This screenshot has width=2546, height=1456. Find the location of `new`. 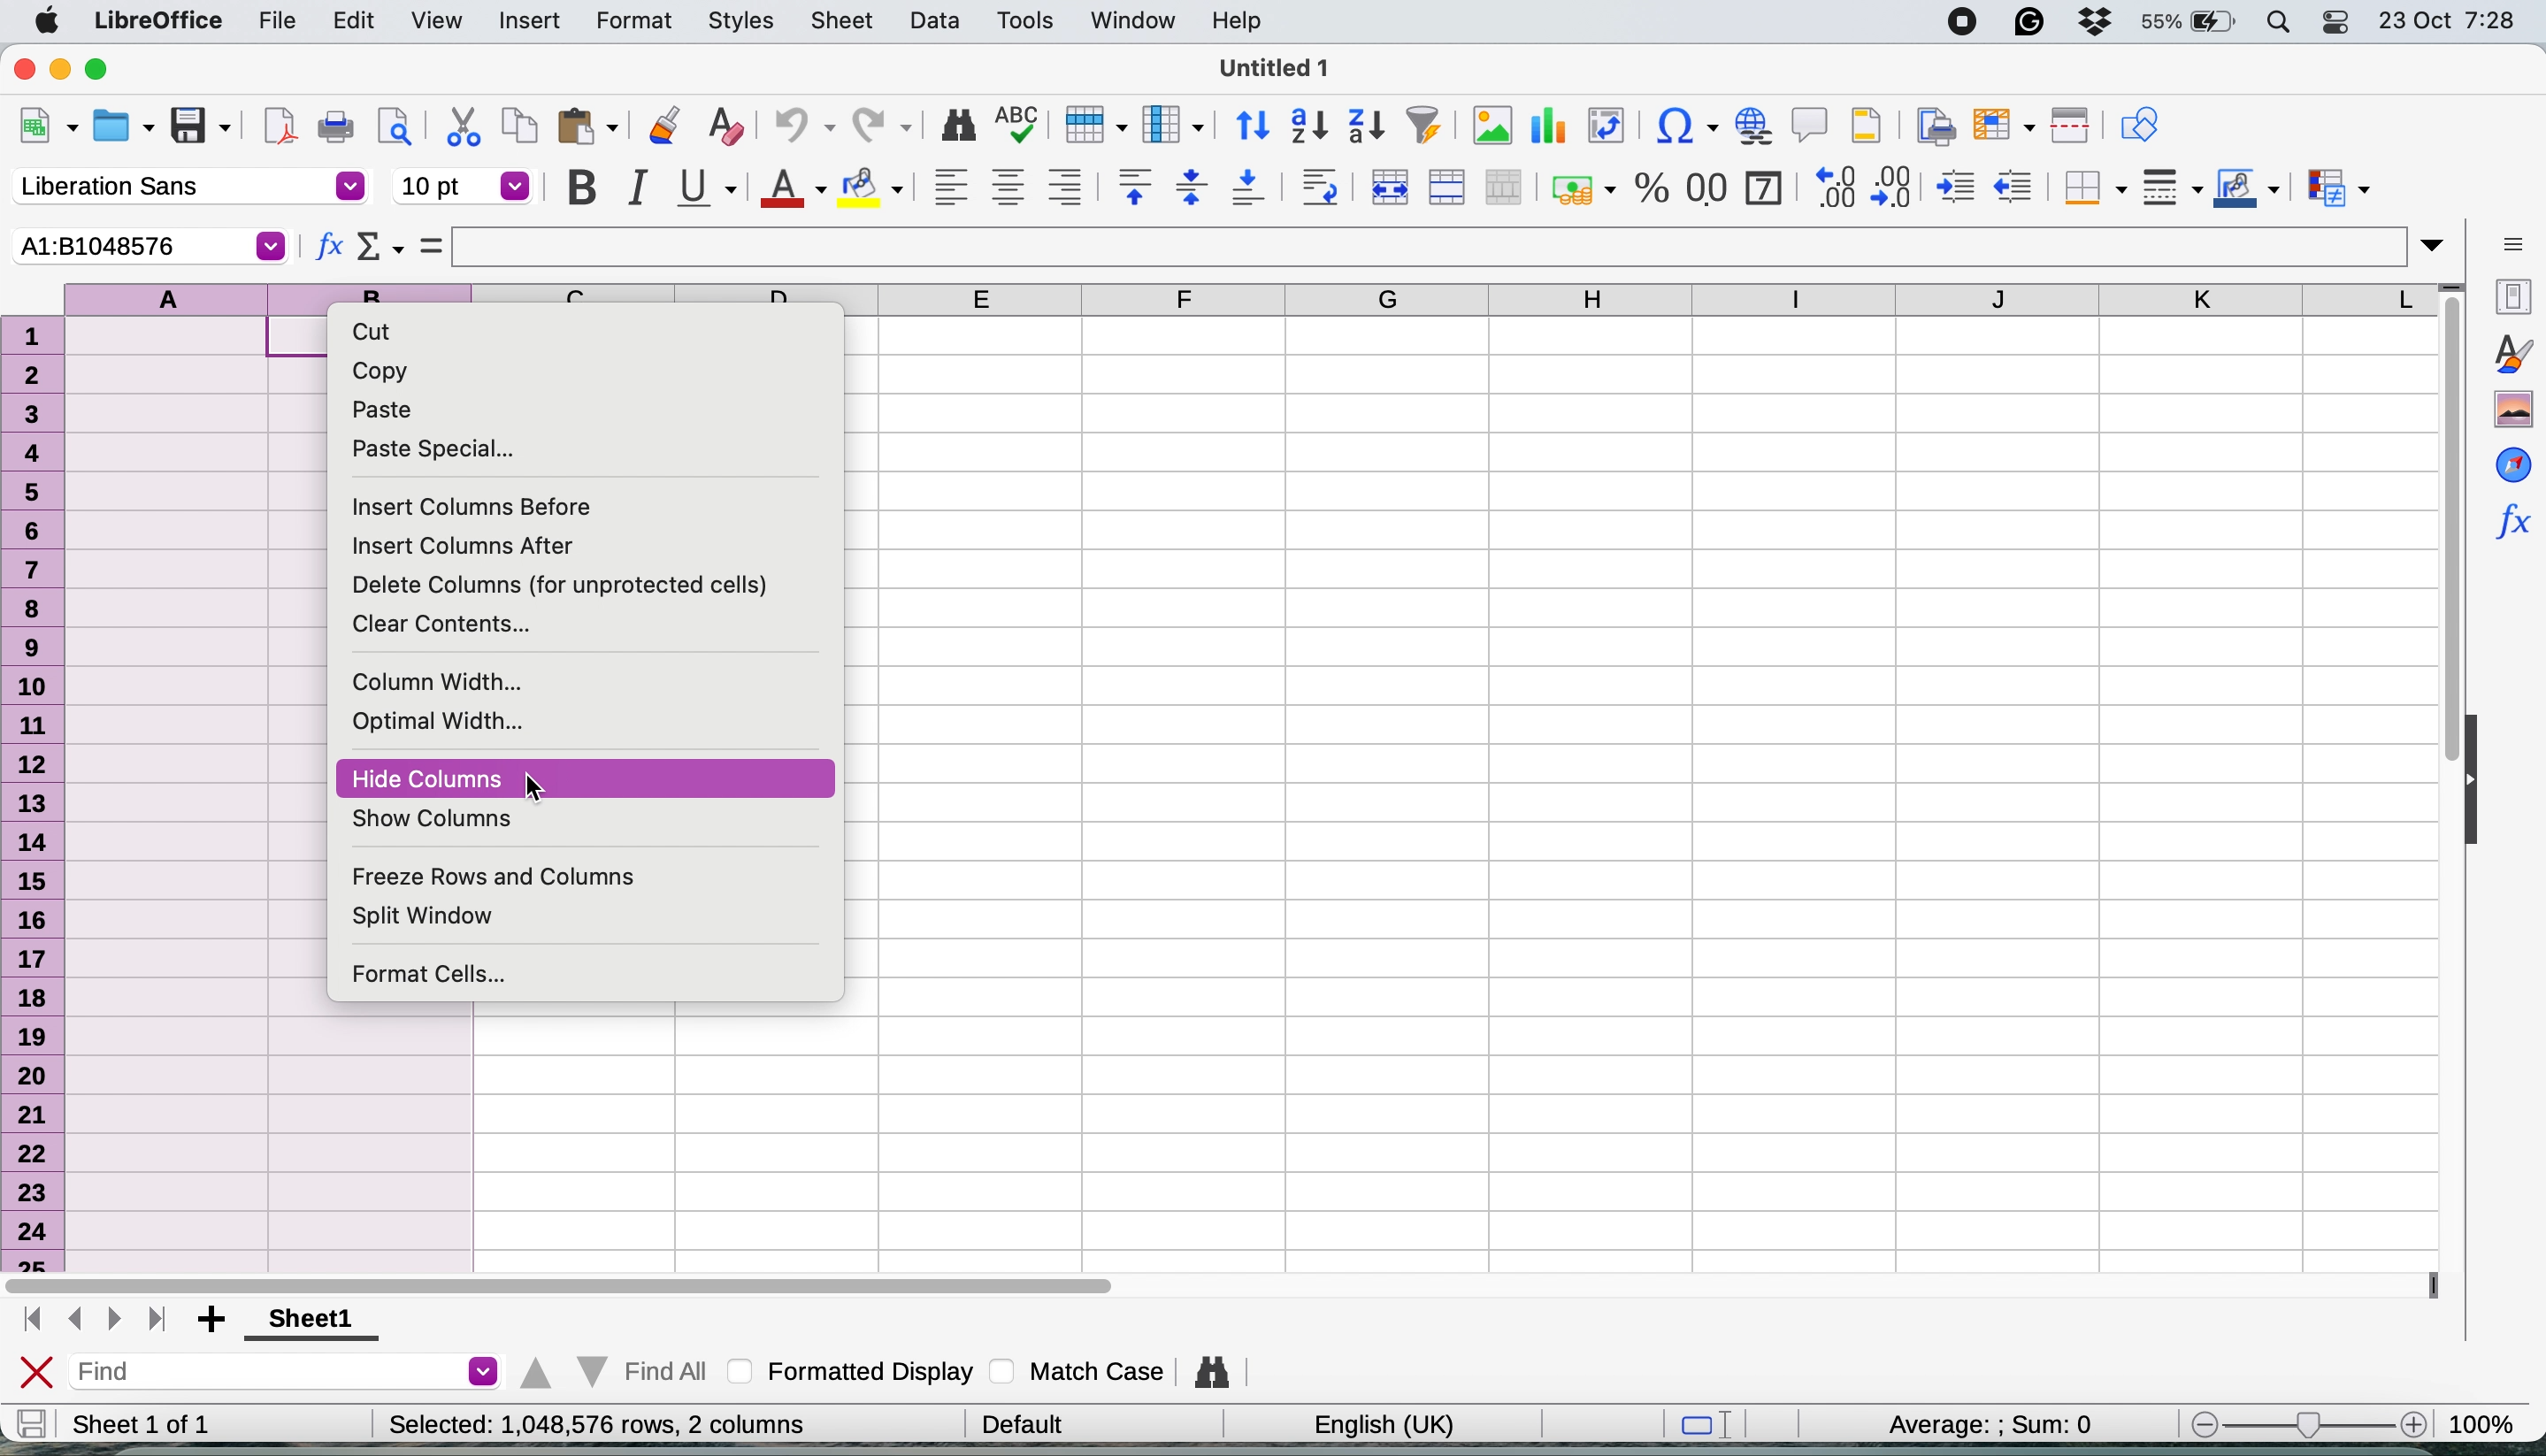

new is located at coordinates (46, 128).